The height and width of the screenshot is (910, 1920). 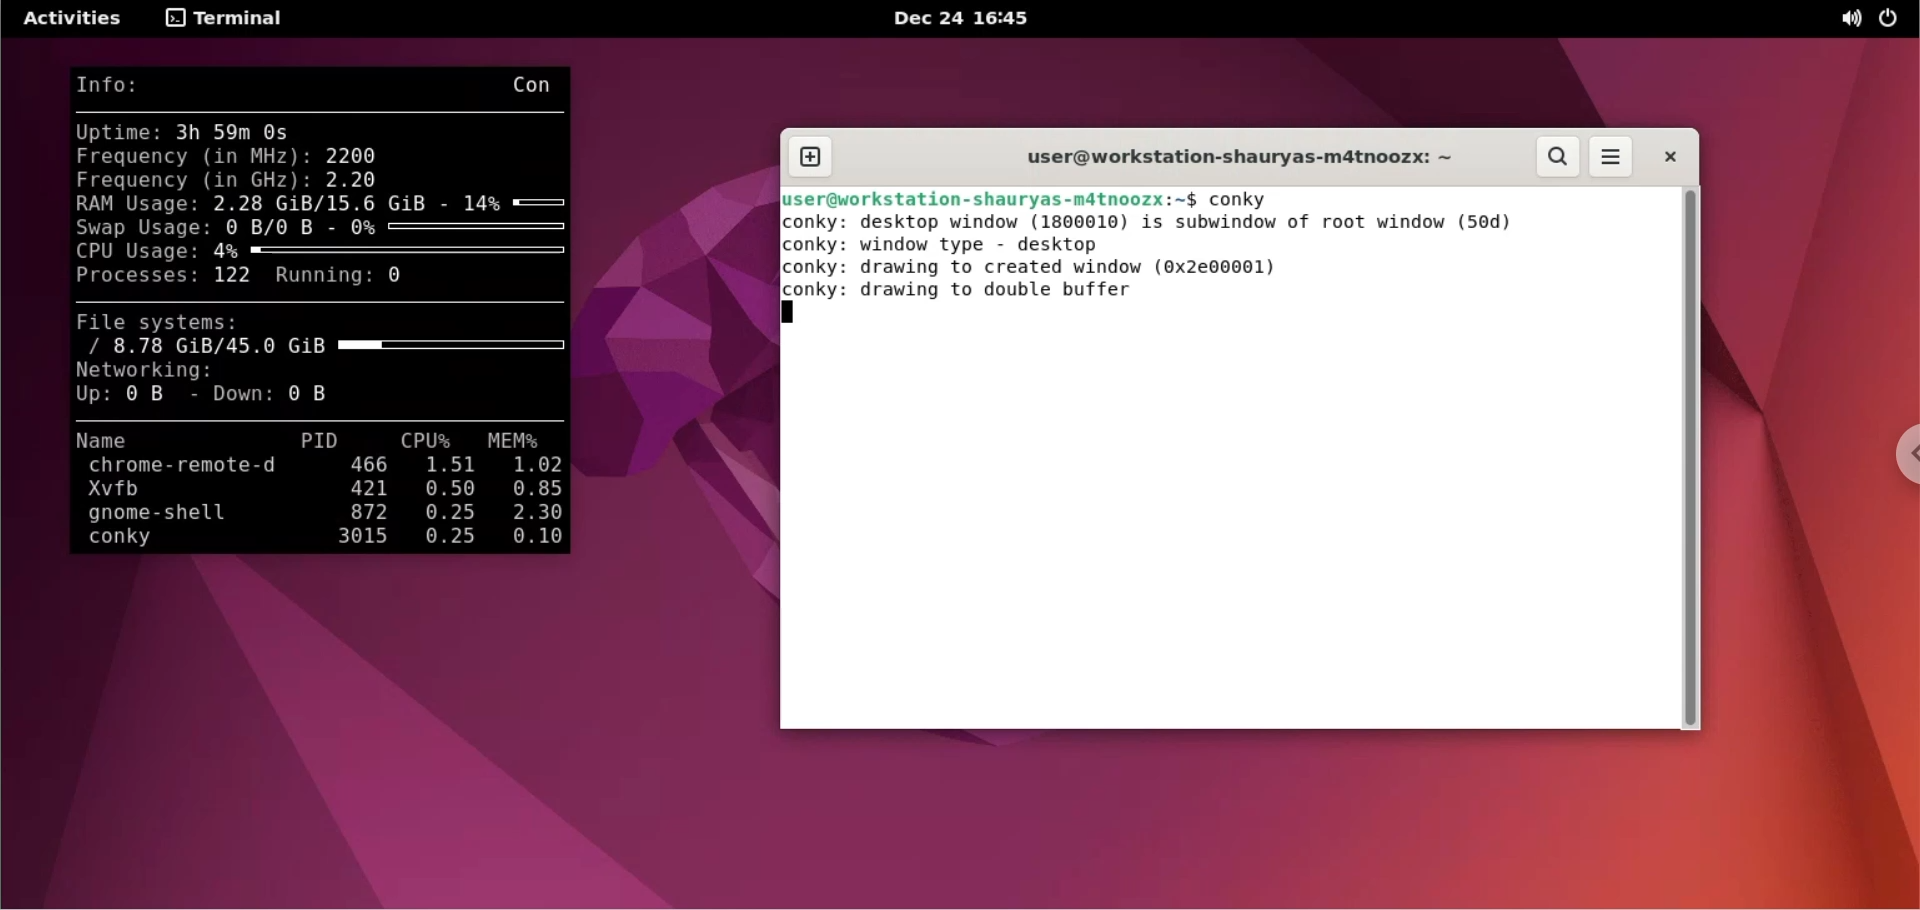 I want to click on terminal code input box, so click(x=1229, y=536).